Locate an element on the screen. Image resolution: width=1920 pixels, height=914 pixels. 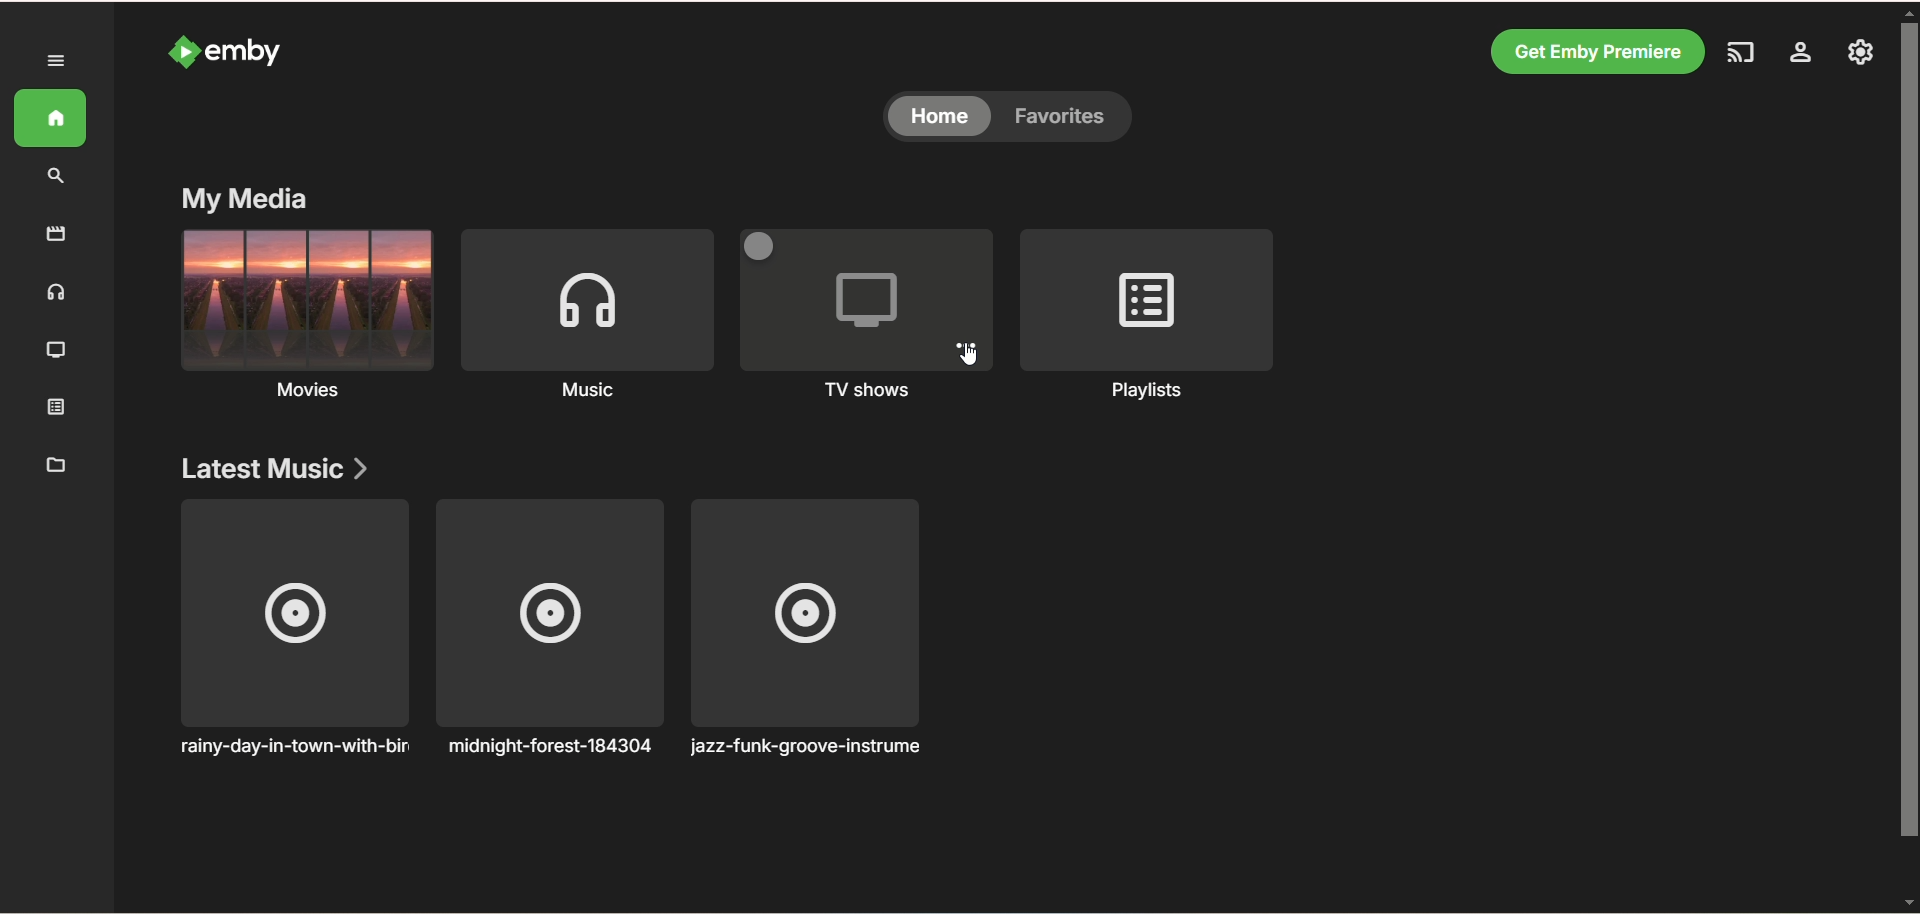
music is located at coordinates (57, 296).